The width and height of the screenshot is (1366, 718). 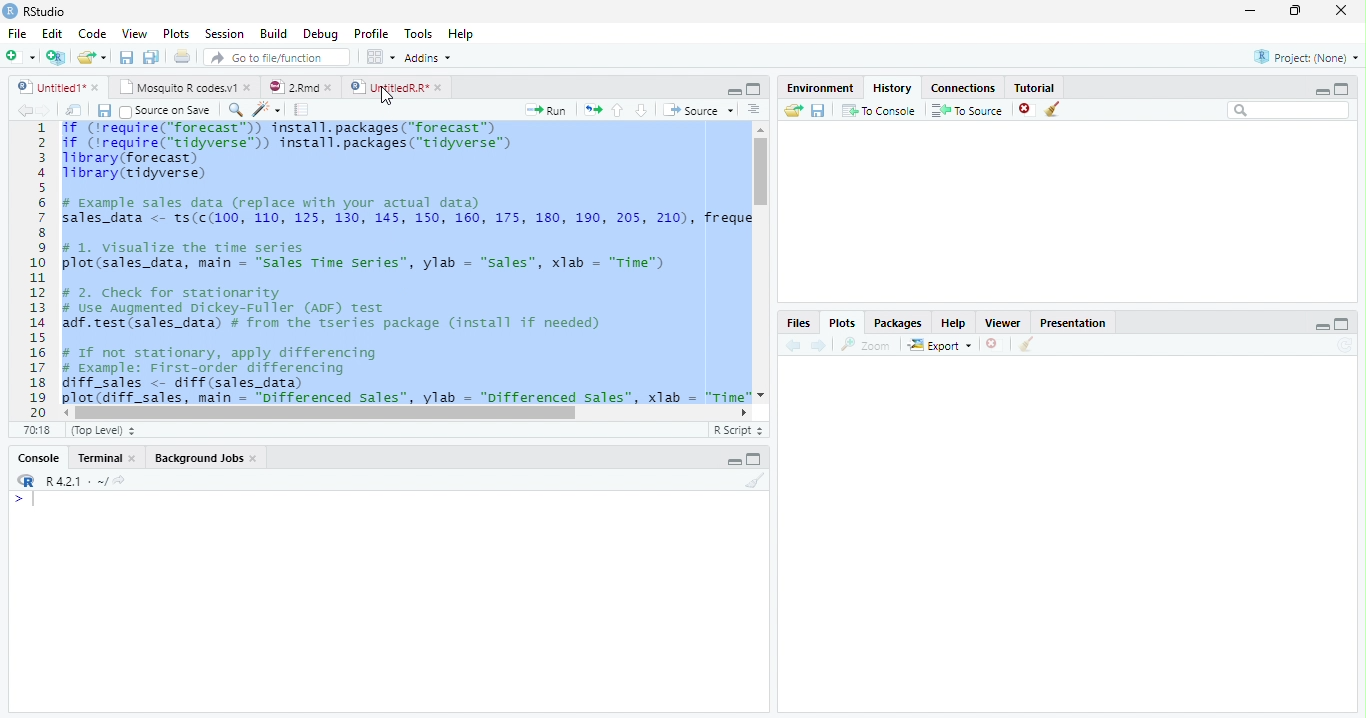 I want to click on Maximize, so click(x=1342, y=325).